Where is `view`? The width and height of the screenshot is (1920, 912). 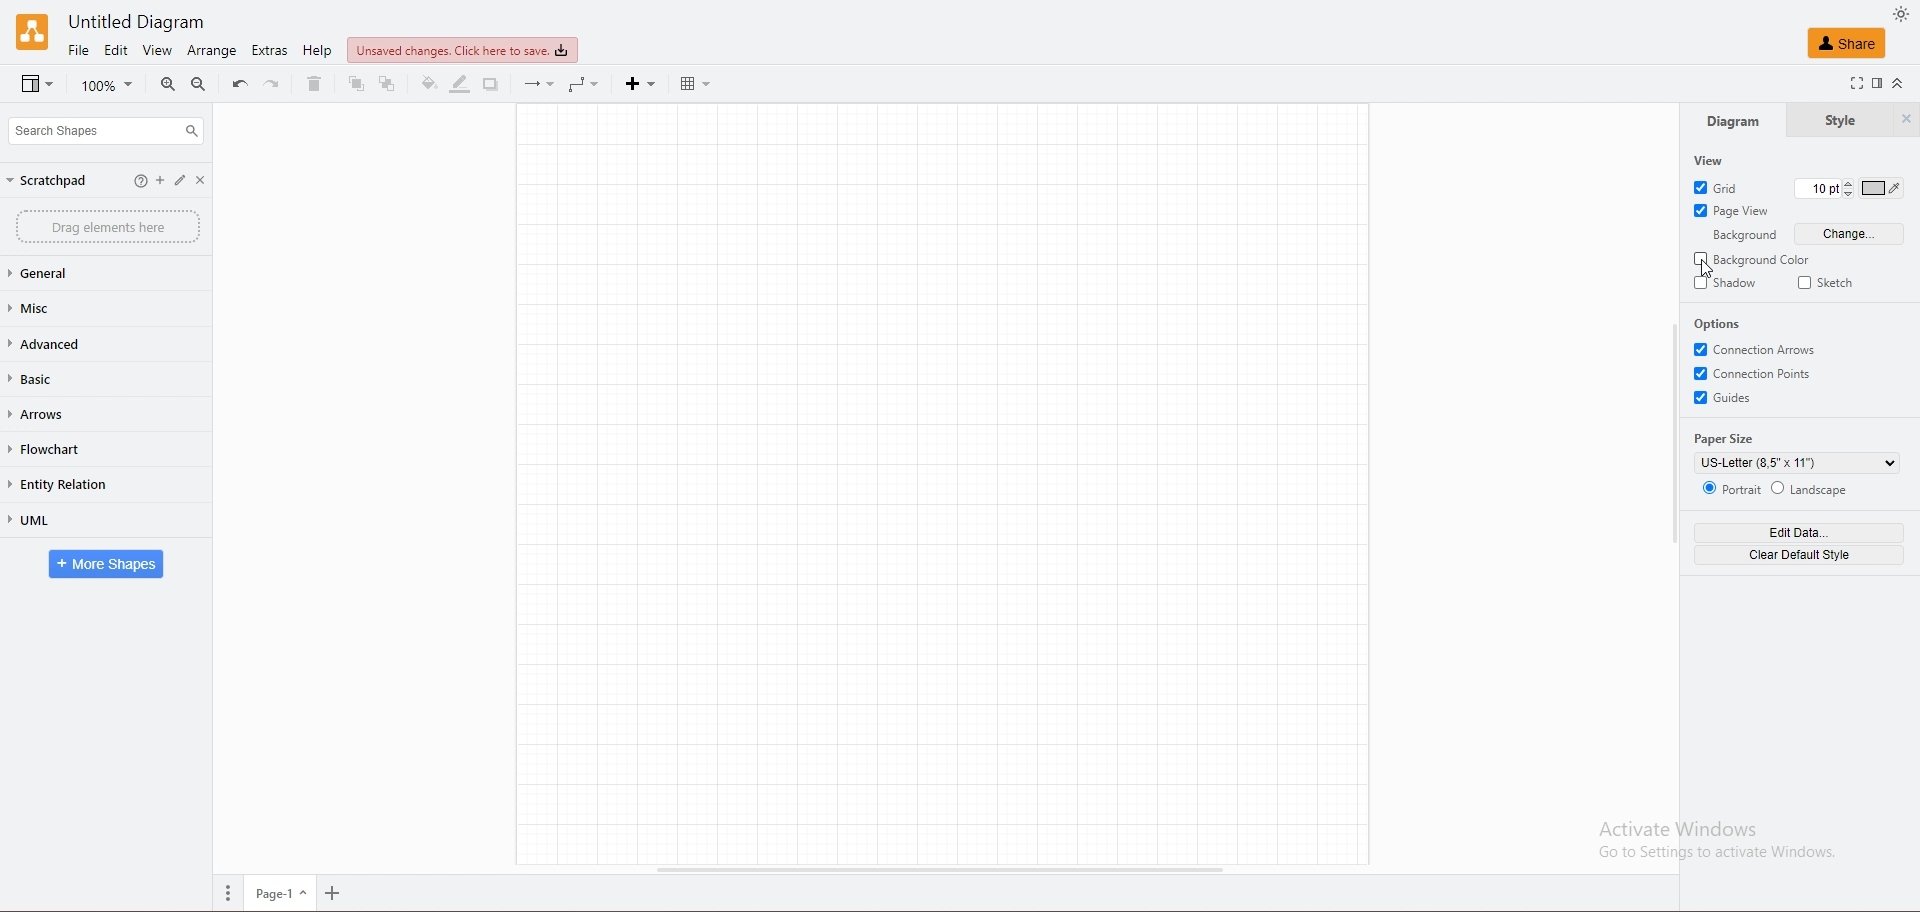 view is located at coordinates (38, 85).